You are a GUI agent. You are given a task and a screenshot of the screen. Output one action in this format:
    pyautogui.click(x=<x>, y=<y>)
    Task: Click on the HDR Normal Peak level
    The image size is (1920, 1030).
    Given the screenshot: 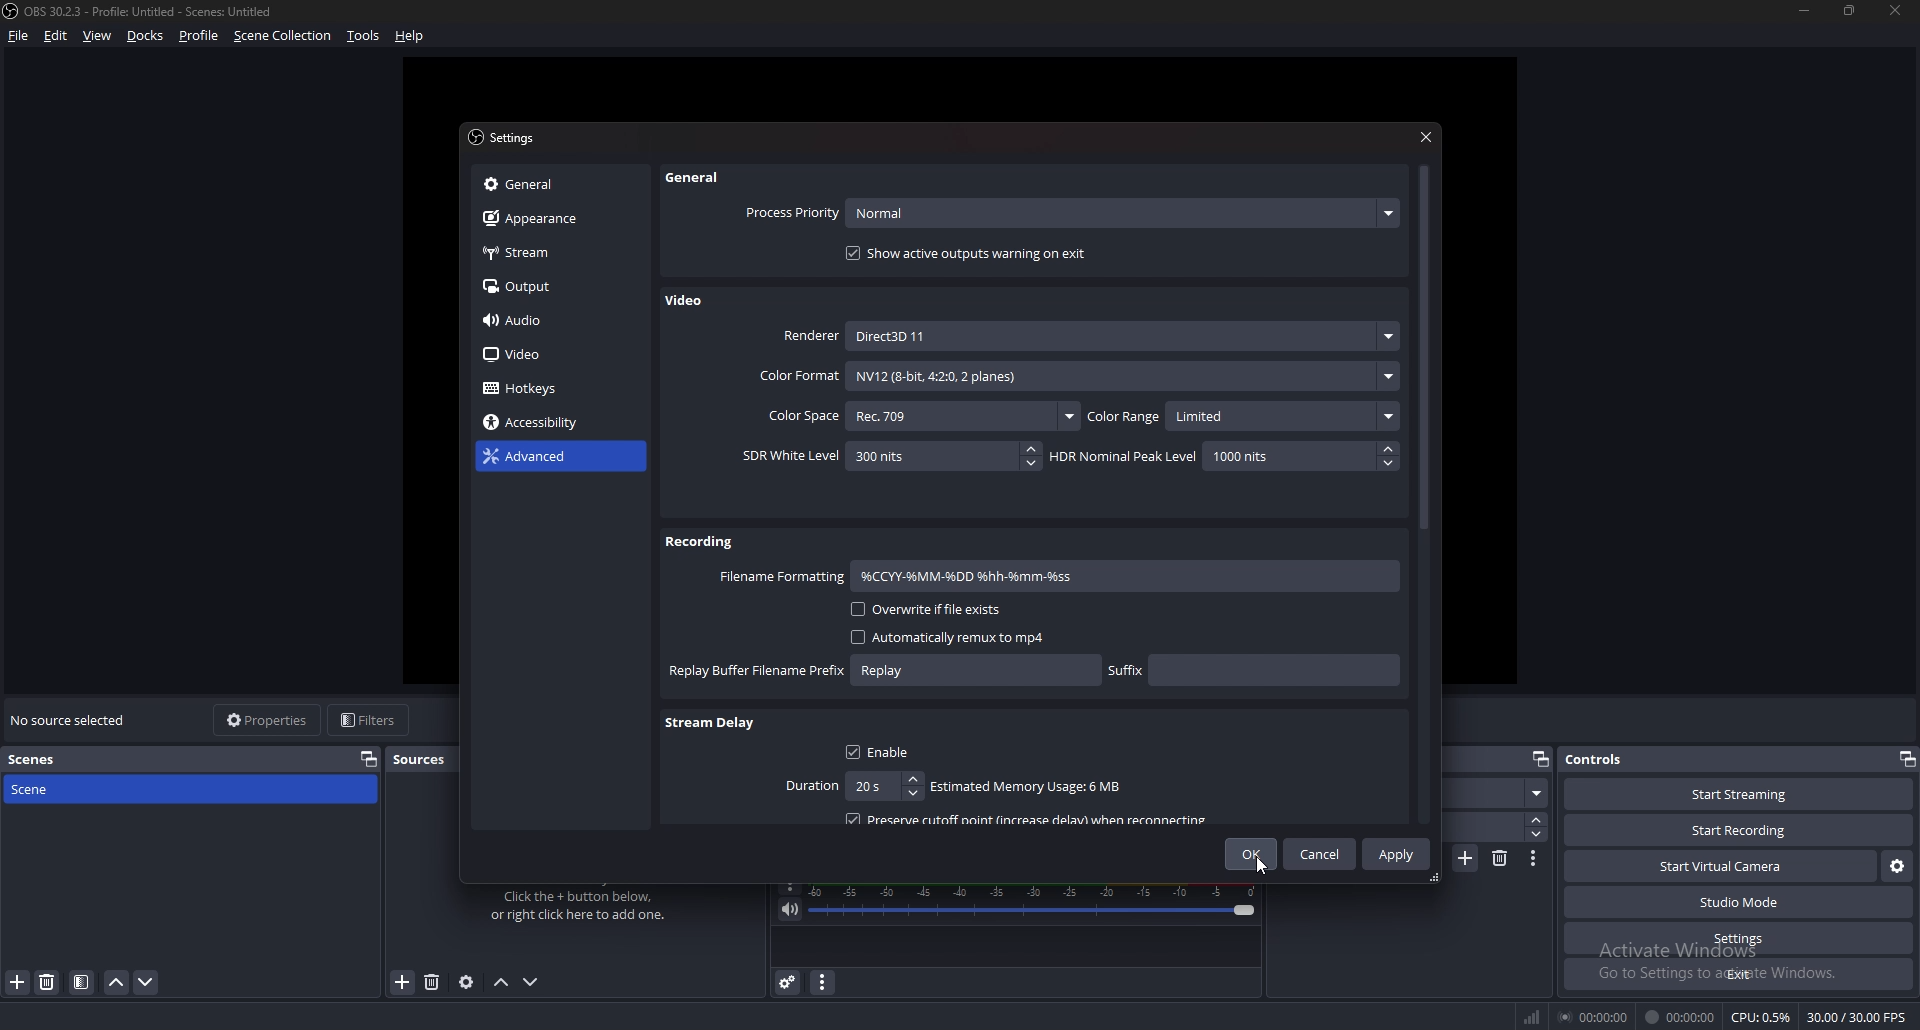 What is the action you would take?
    pyautogui.click(x=1222, y=456)
    